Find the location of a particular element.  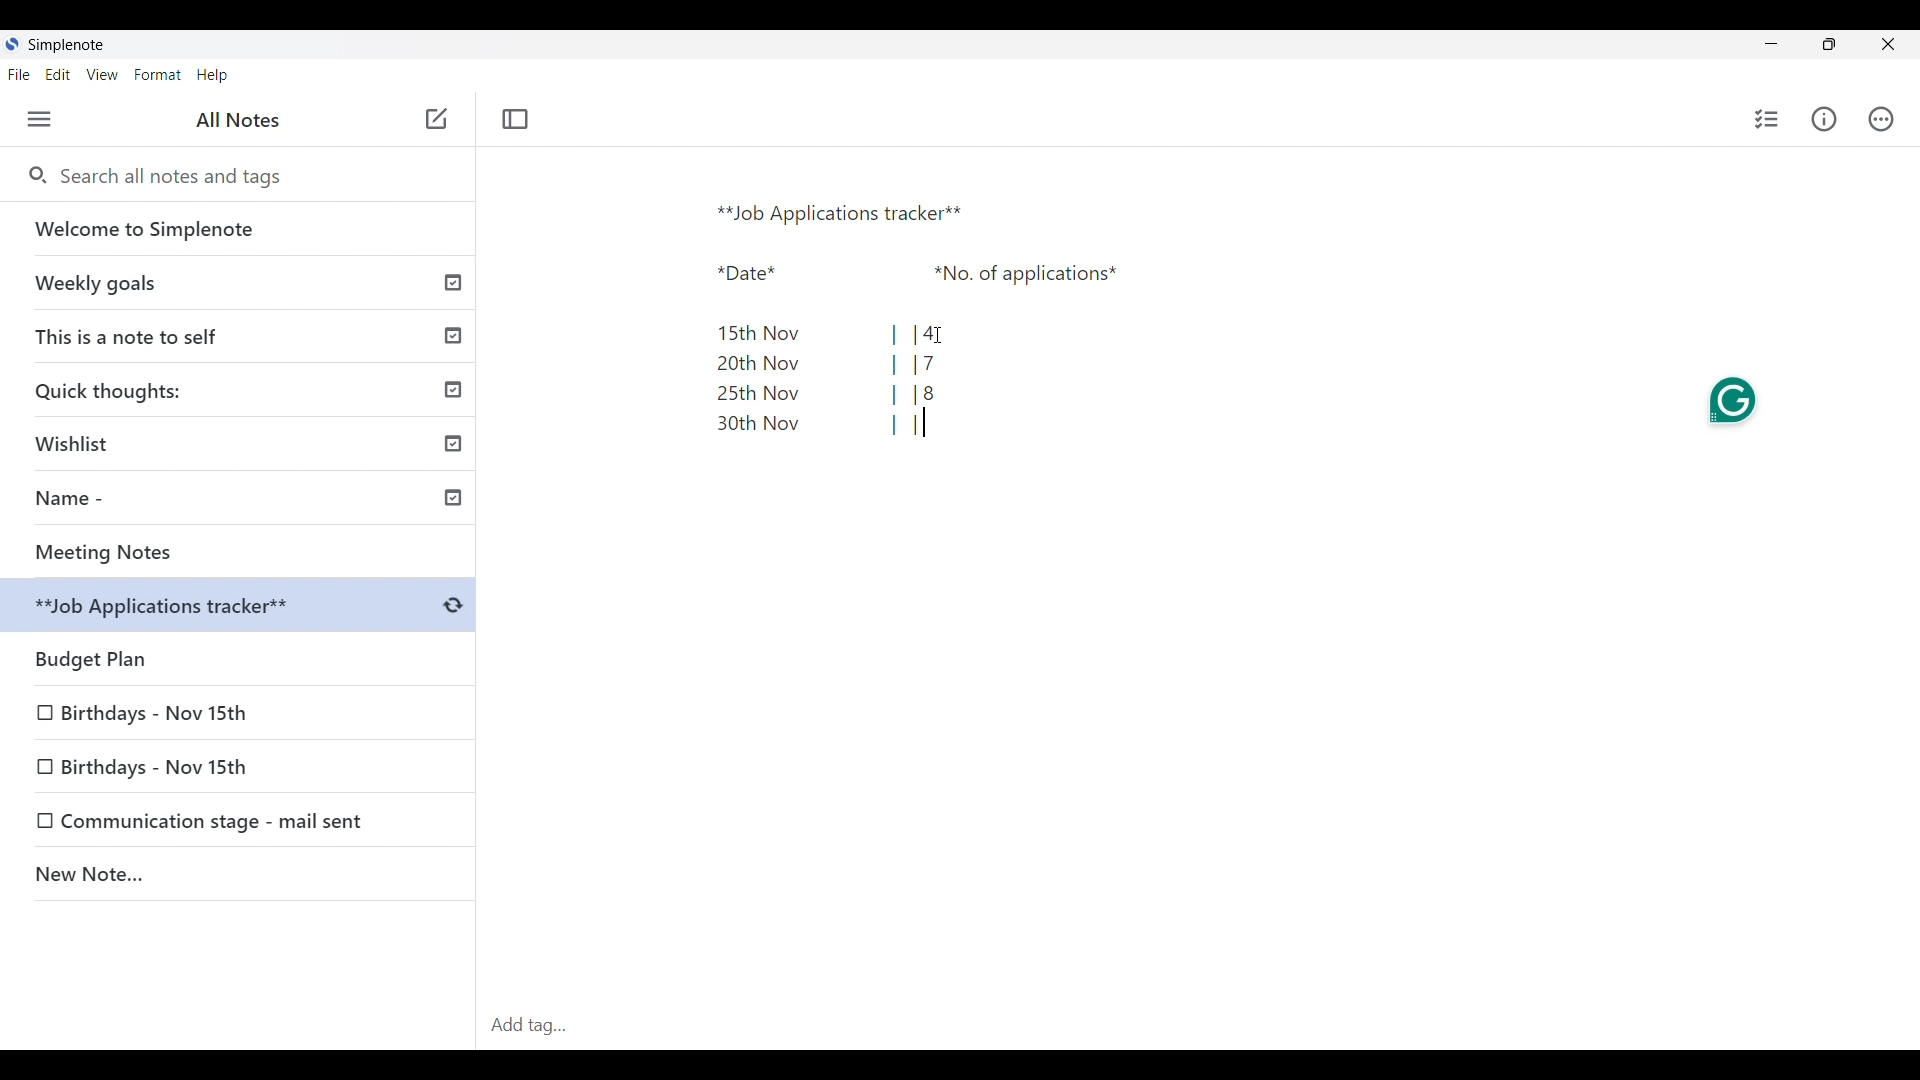

Text cursor is located at coordinates (924, 422).